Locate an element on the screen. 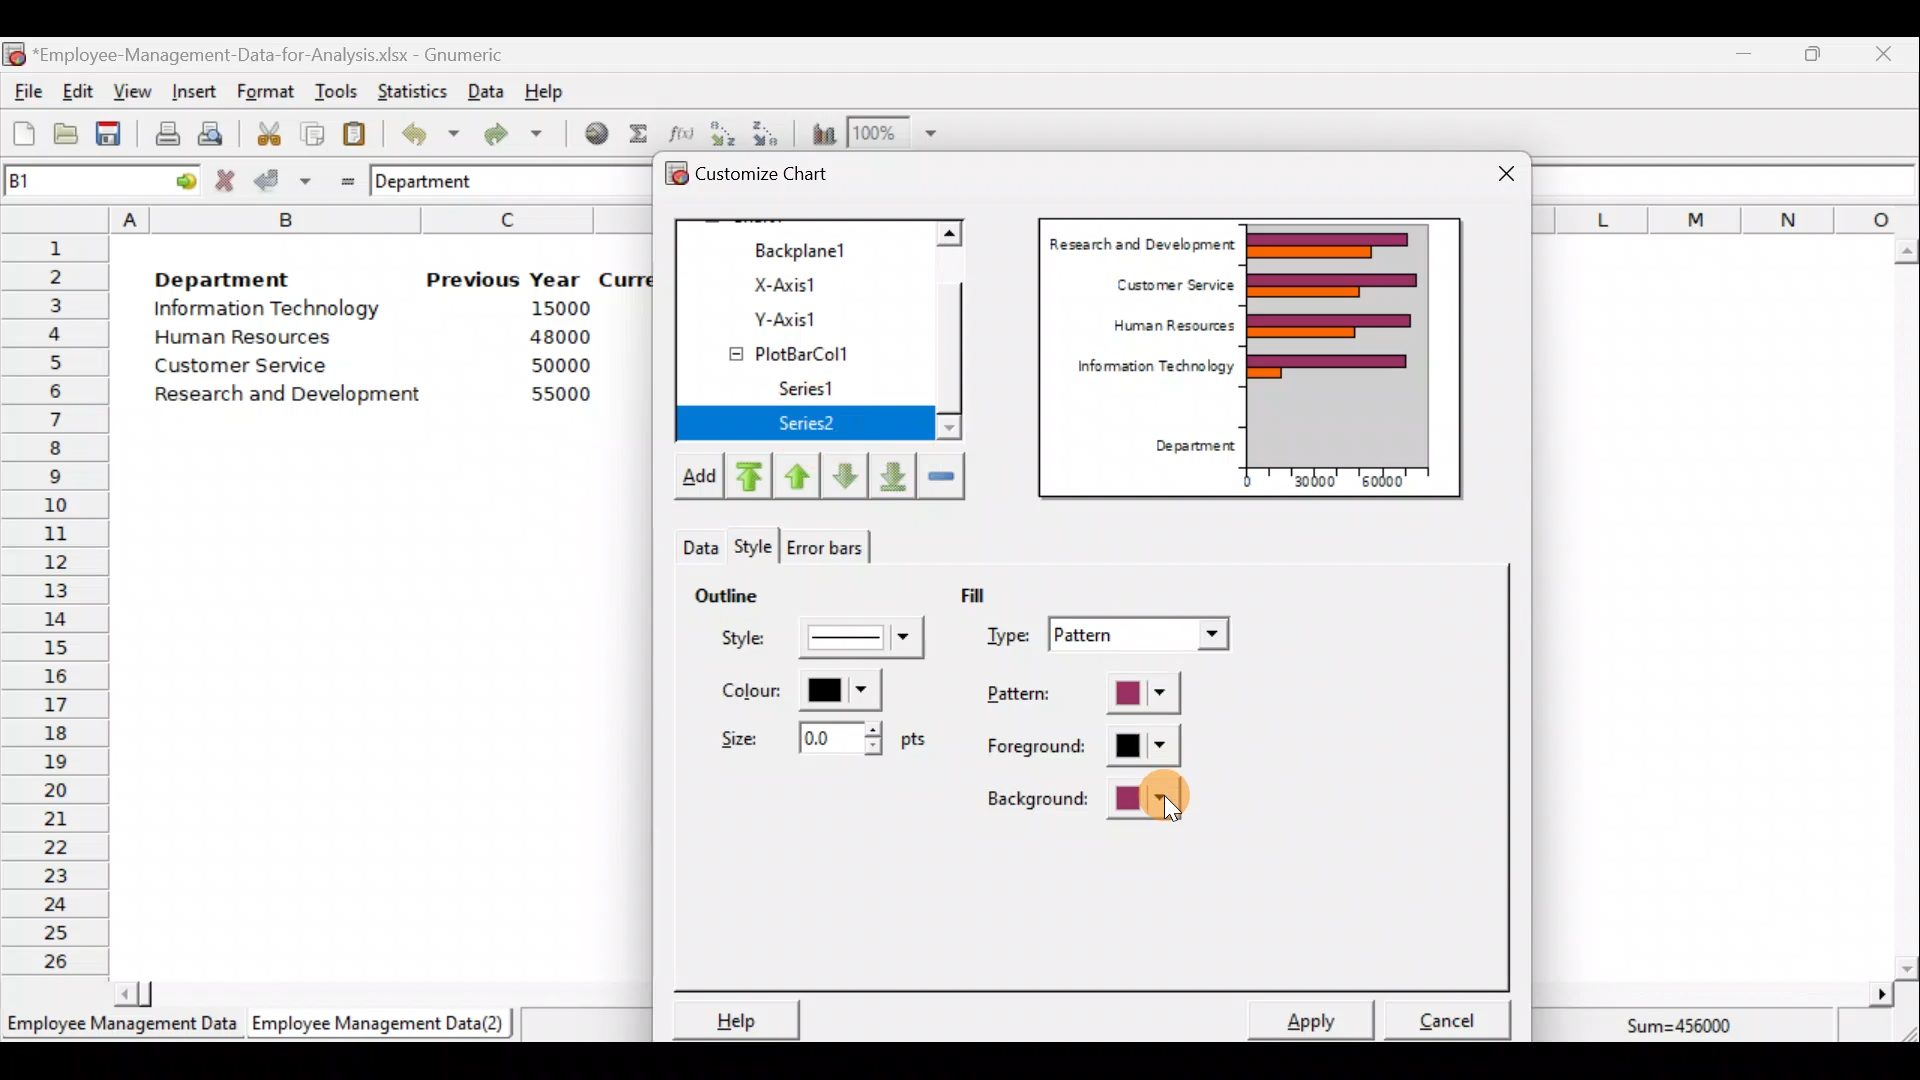 This screenshot has width=1920, height=1080. Gnumeric logo is located at coordinates (14, 56).